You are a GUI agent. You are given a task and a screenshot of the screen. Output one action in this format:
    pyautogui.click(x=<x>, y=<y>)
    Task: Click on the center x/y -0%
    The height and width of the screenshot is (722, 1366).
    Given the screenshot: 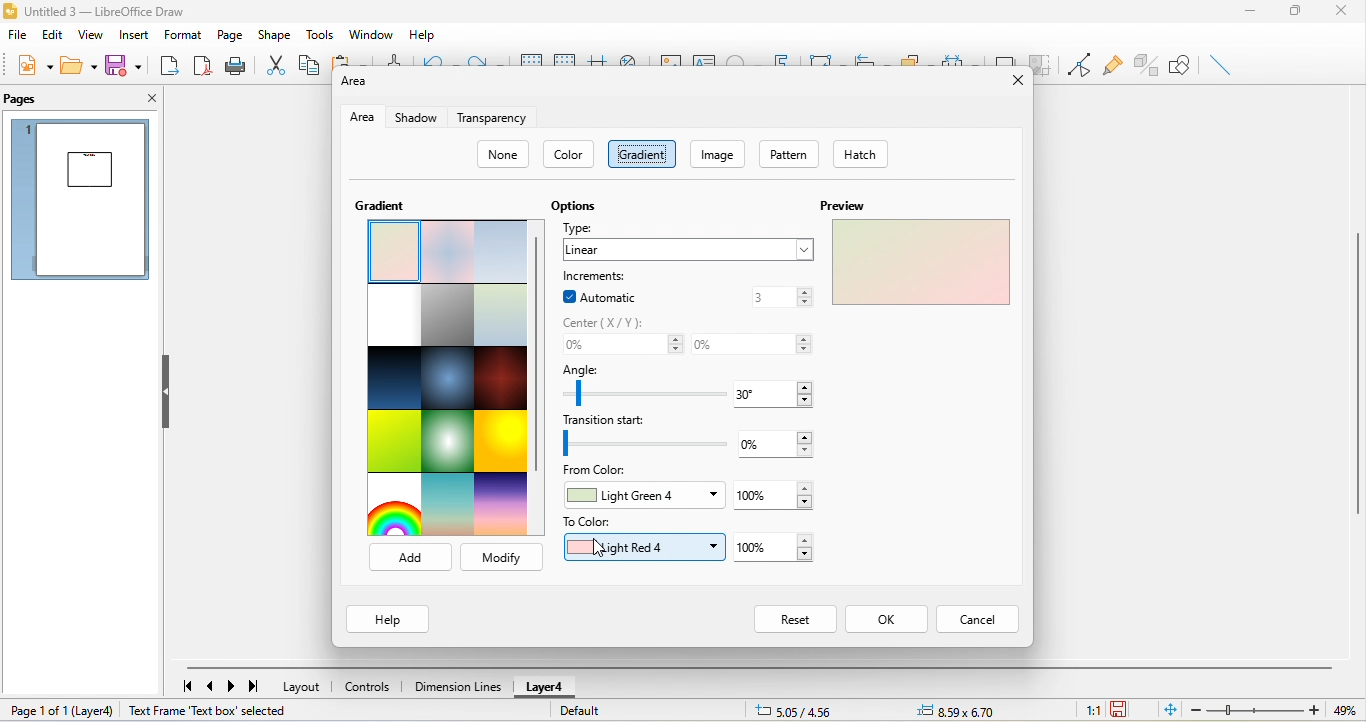 What is the action you would take?
    pyautogui.click(x=752, y=341)
    